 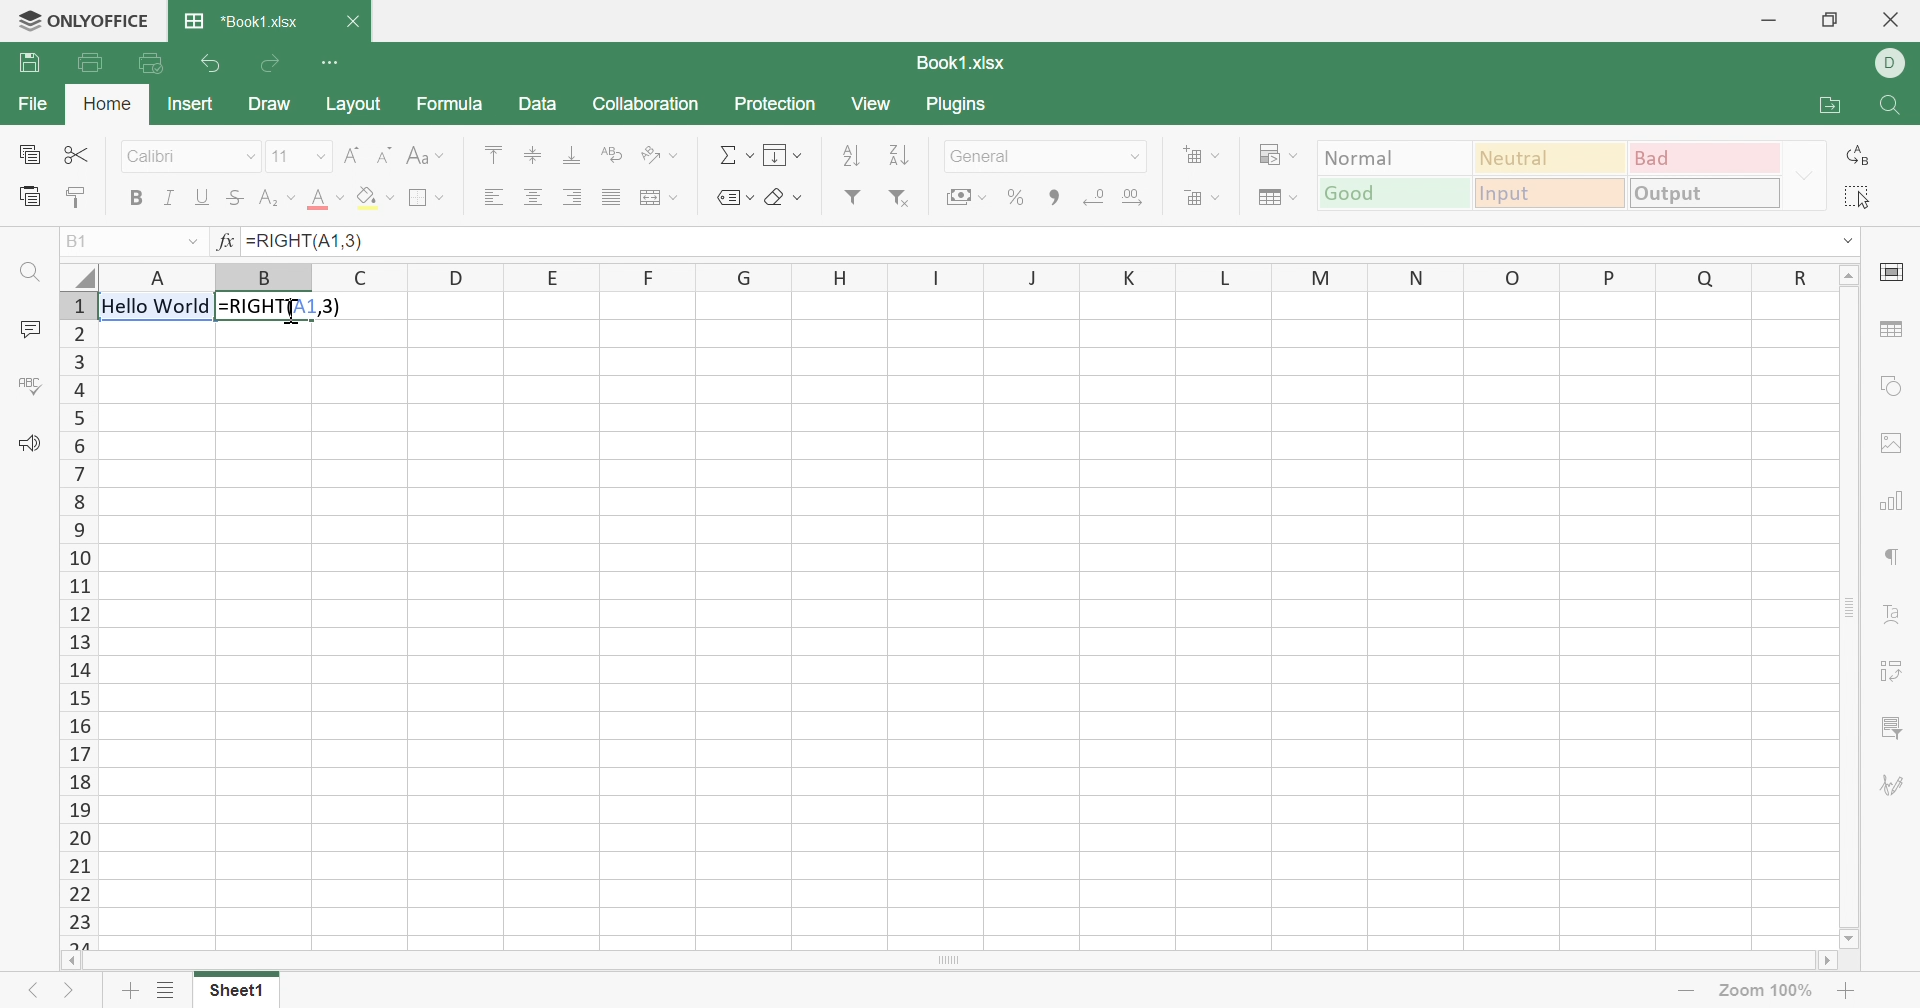 I want to click on Input, so click(x=1552, y=195).